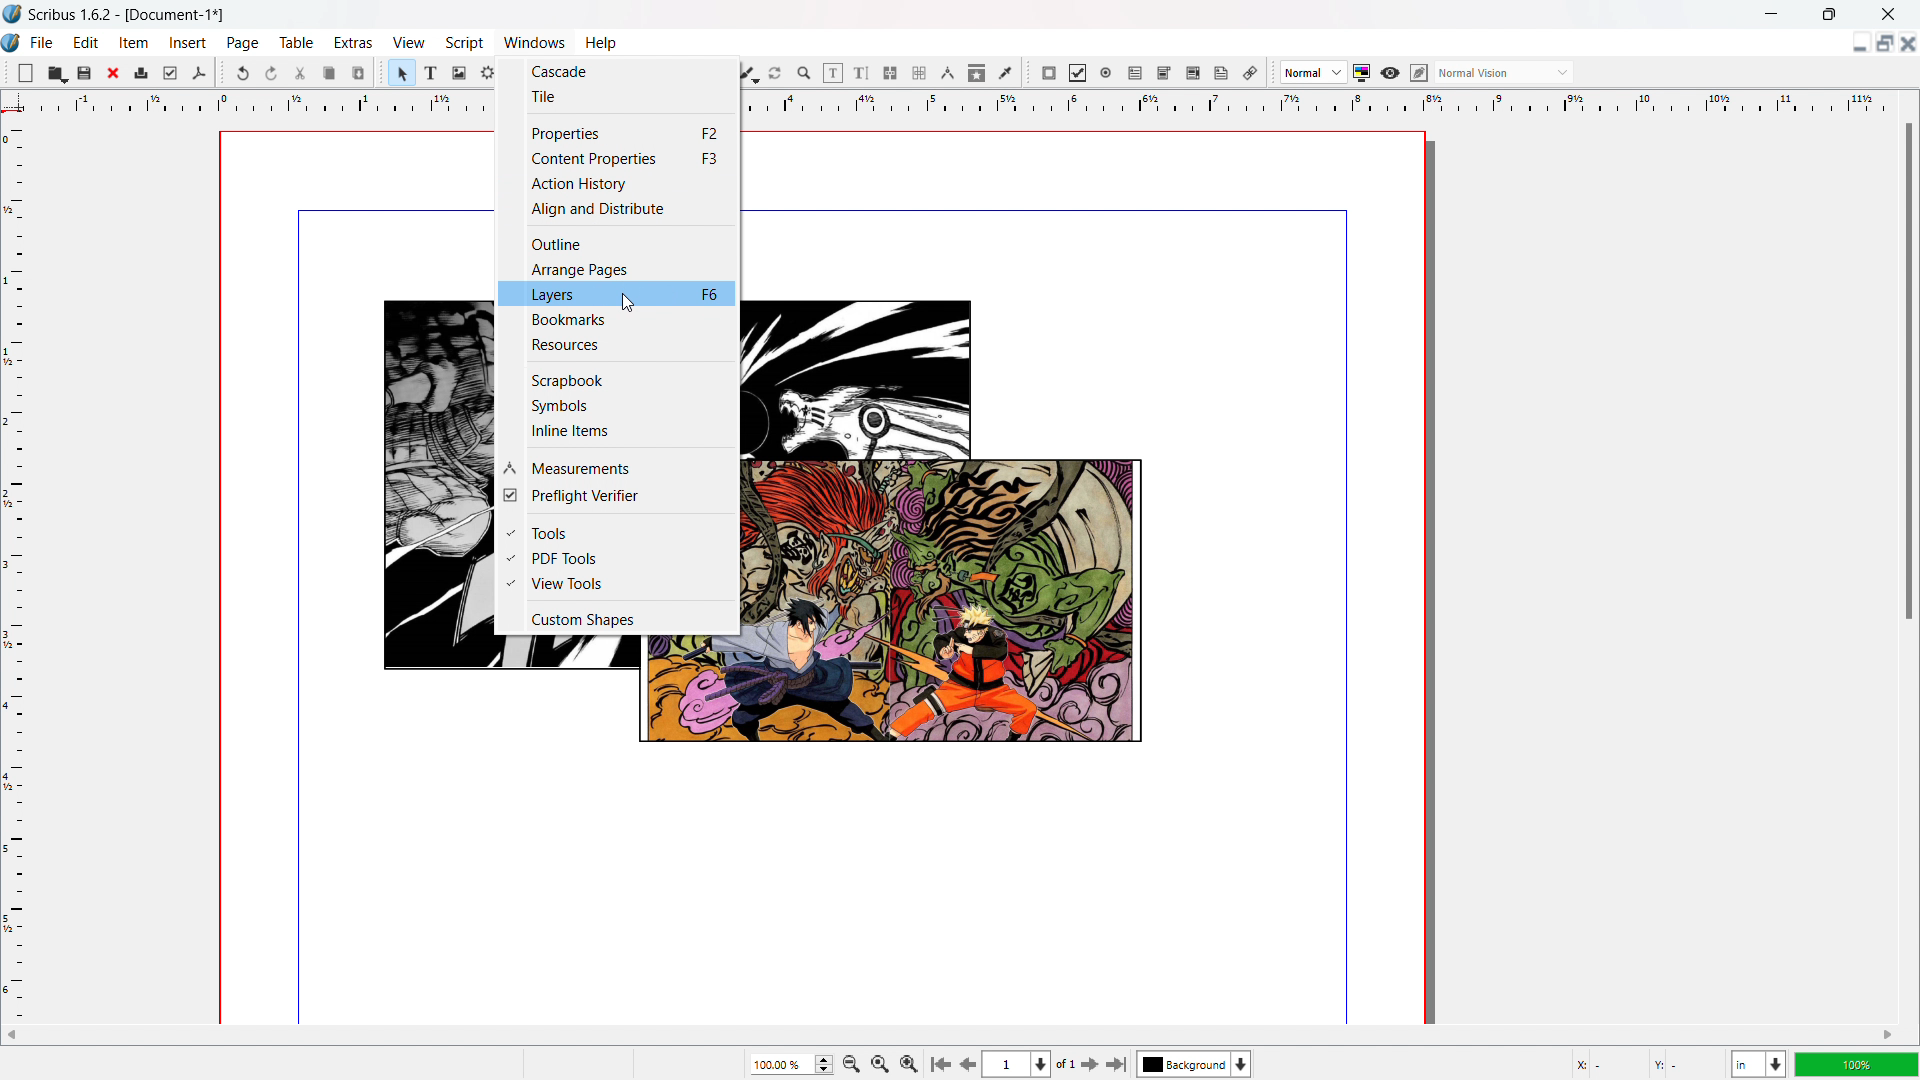 This screenshot has height=1080, width=1920. What do you see at coordinates (26, 72) in the screenshot?
I see `new` at bounding box center [26, 72].